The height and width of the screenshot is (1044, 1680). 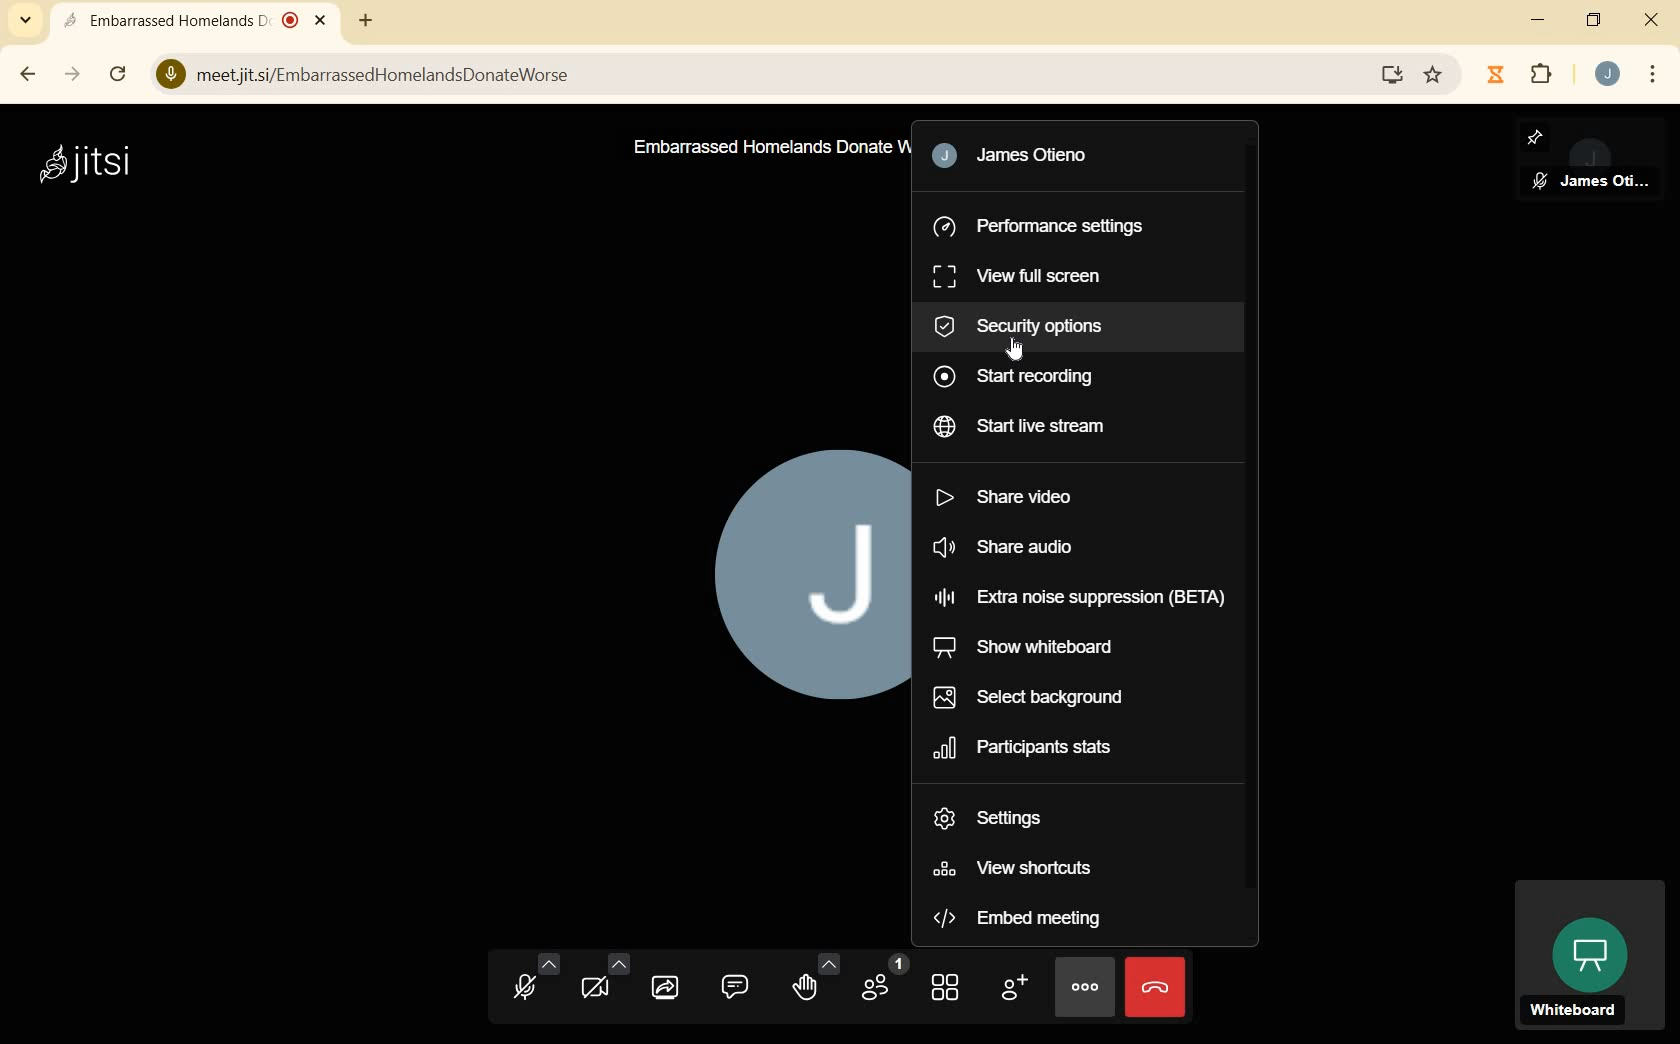 I want to click on jibble, so click(x=1500, y=74).